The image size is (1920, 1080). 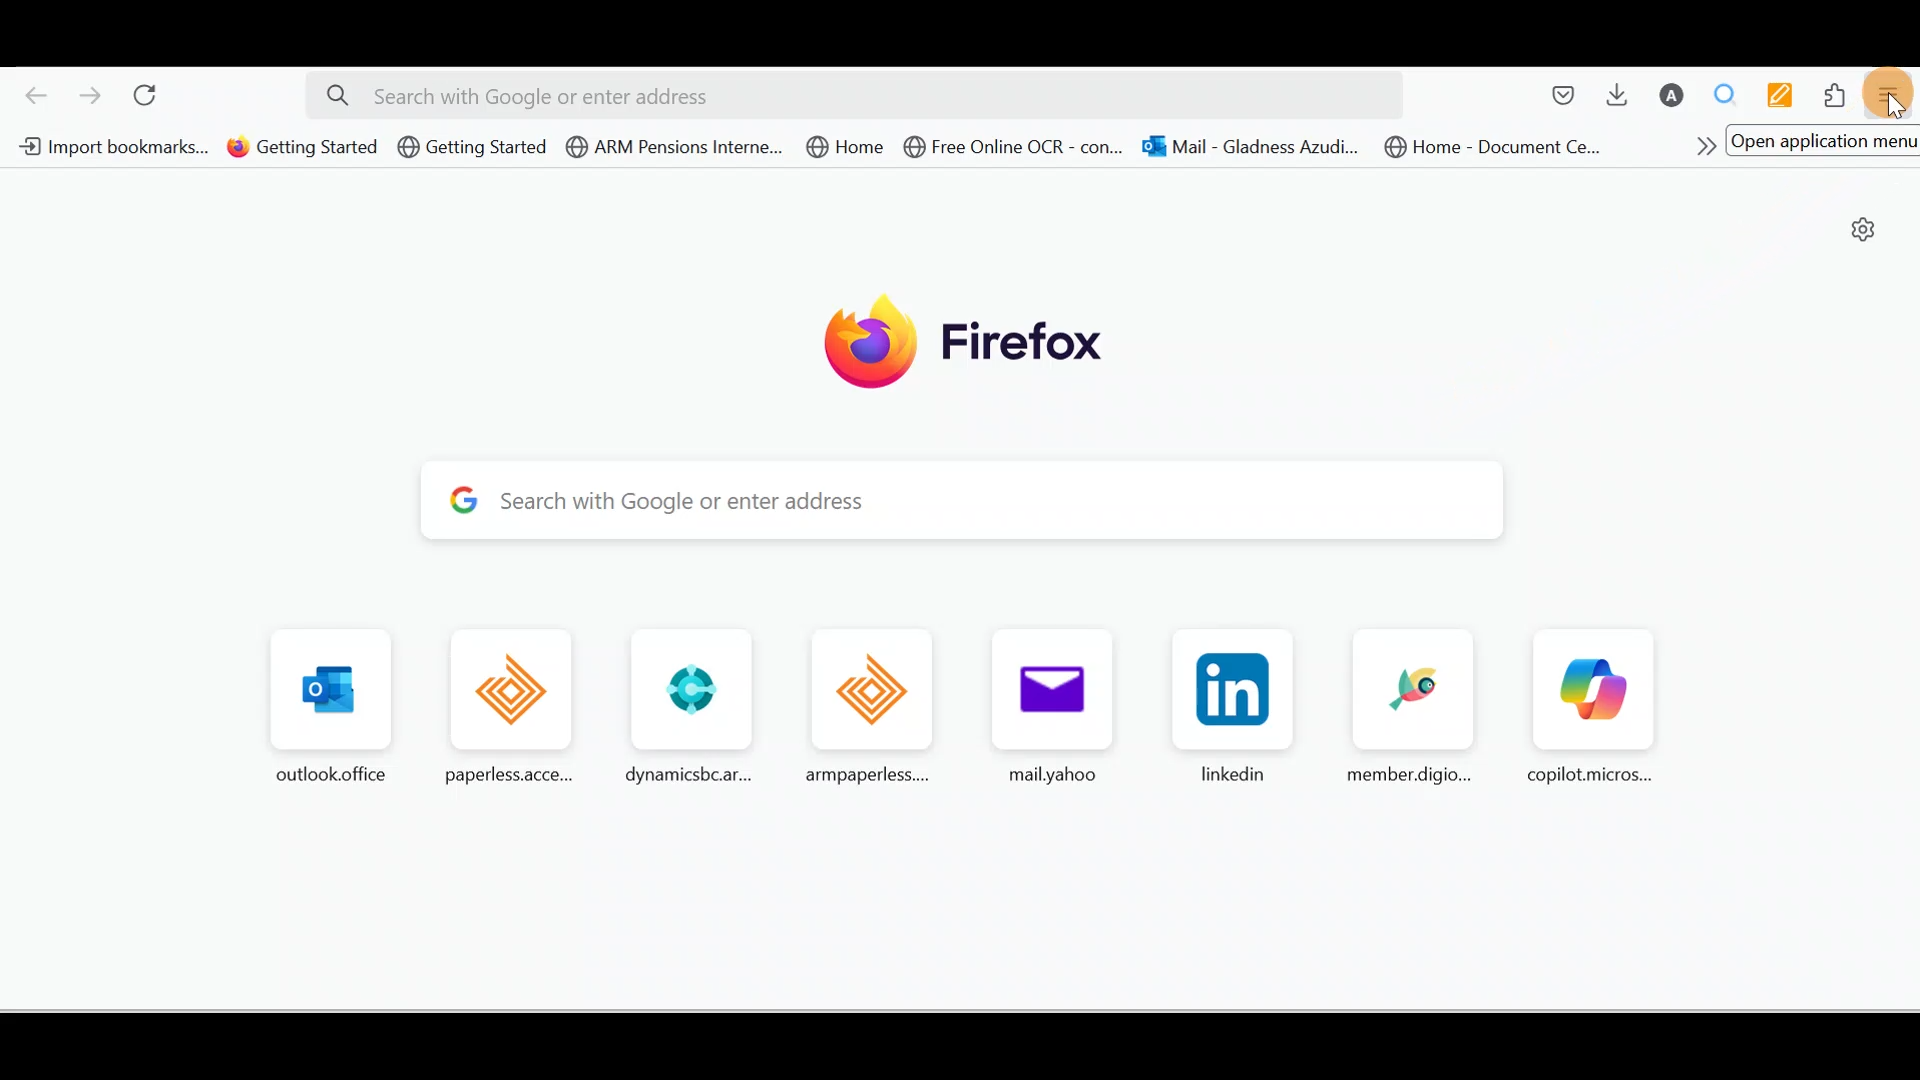 I want to click on Open application menu, so click(x=1894, y=95).